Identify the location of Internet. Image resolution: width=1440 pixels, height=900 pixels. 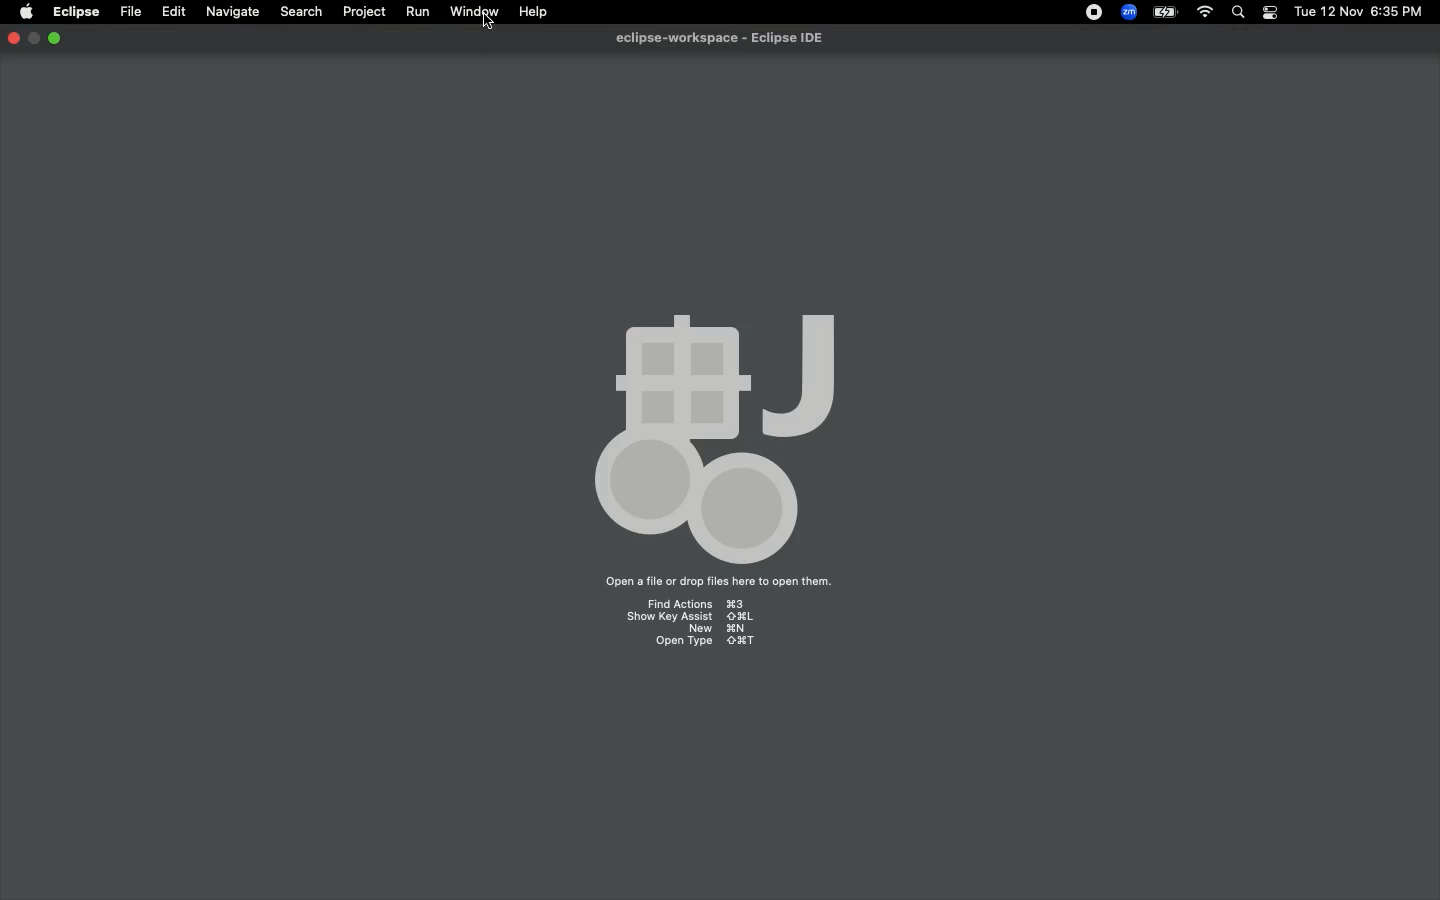
(1205, 13).